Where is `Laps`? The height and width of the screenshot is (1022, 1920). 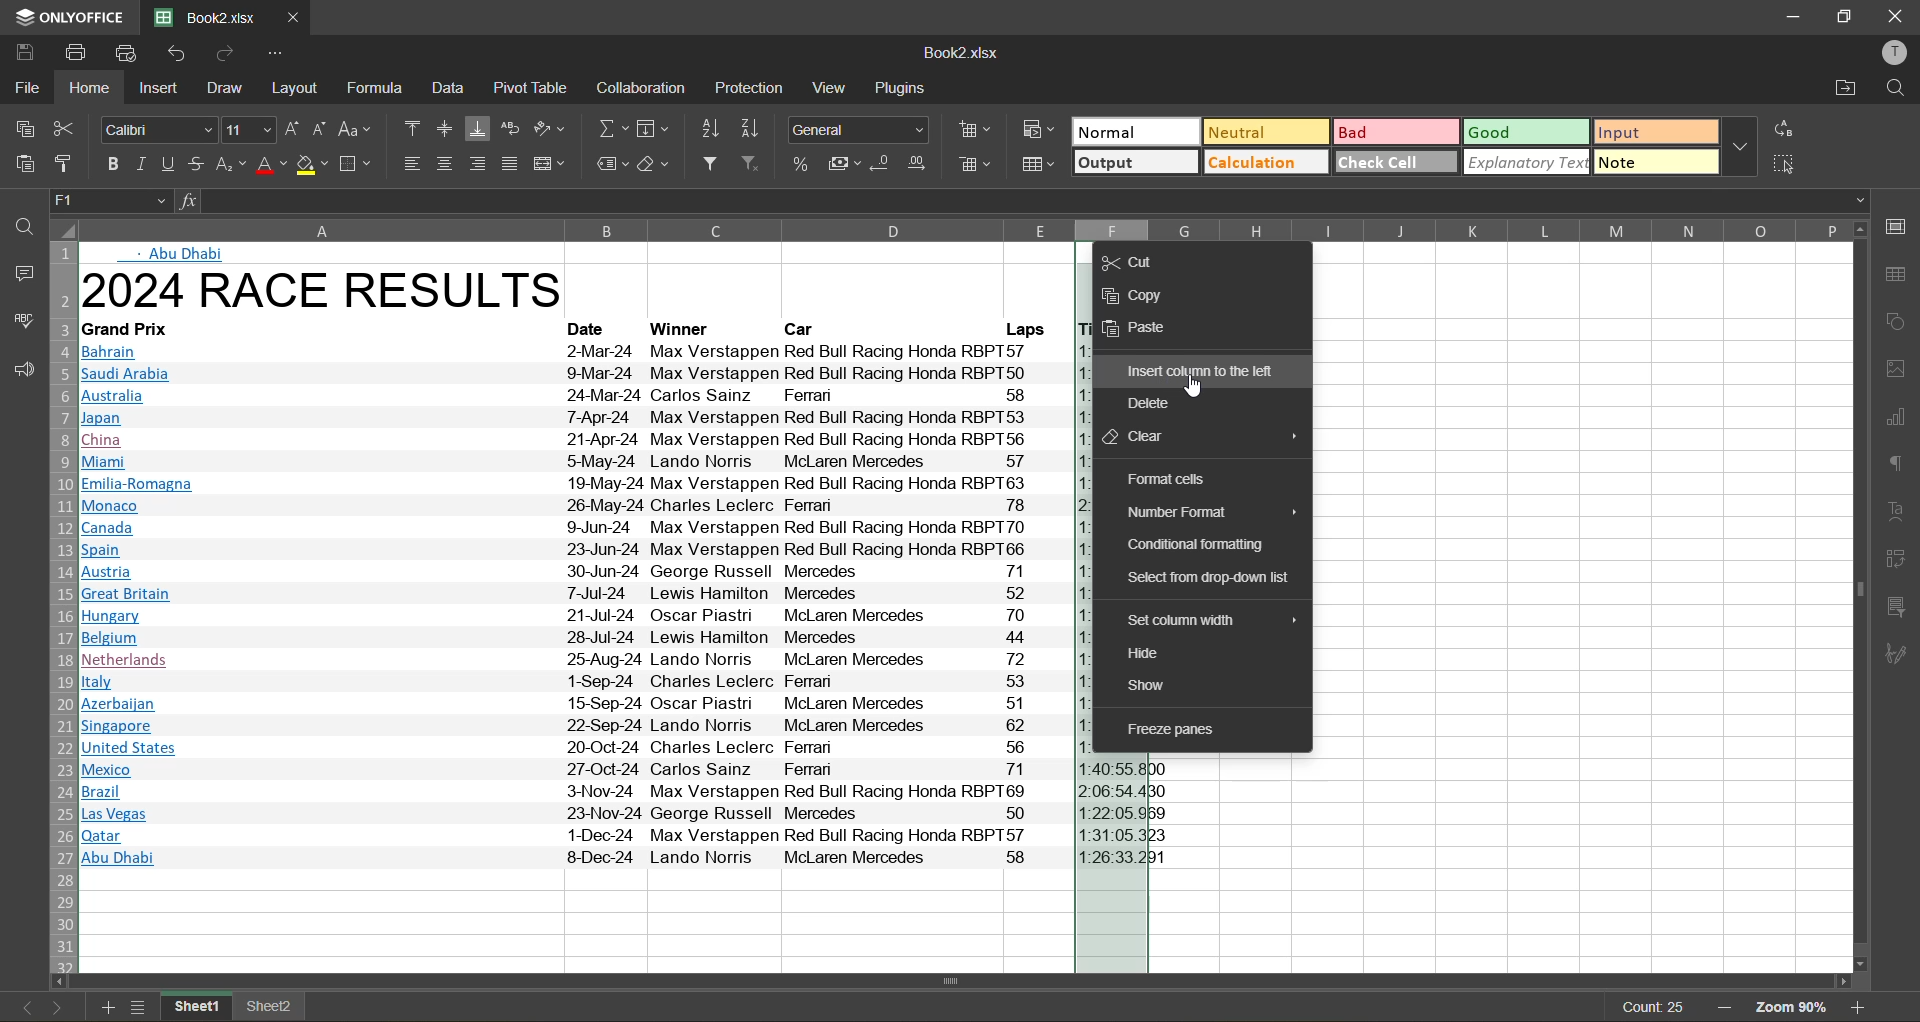
Laps is located at coordinates (1025, 328).